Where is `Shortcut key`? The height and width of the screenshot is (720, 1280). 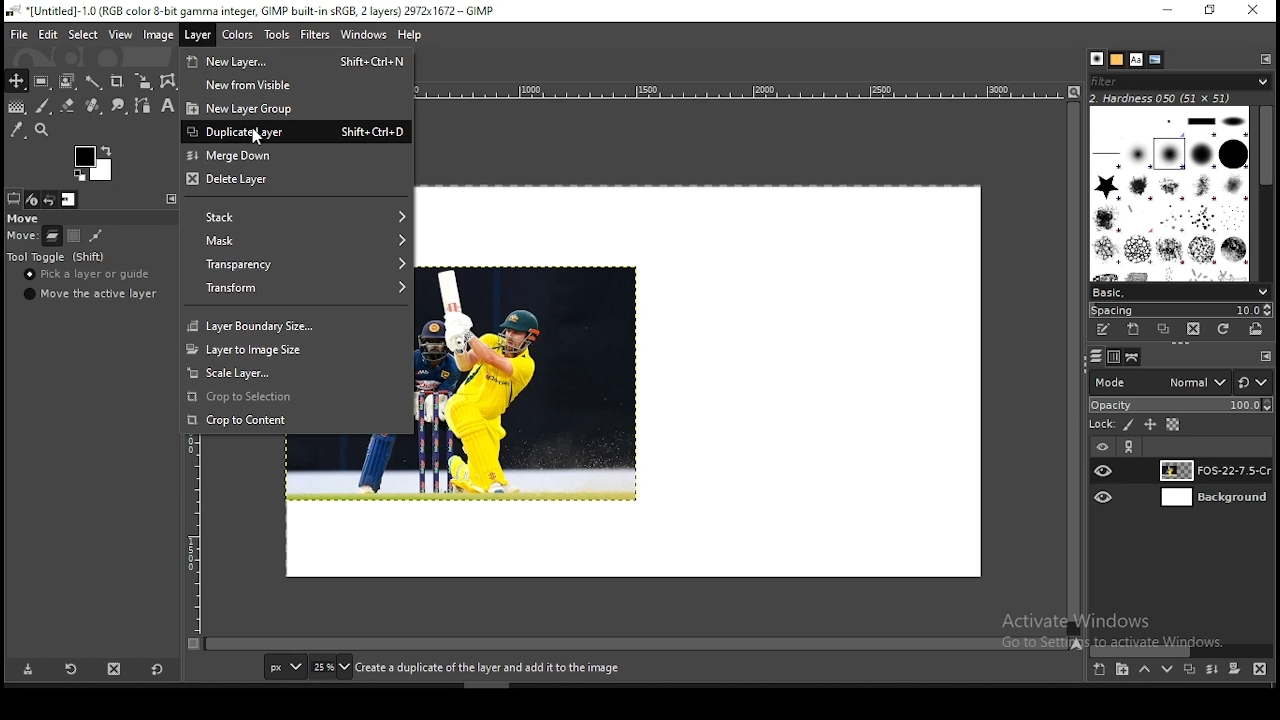
Shortcut key is located at coordinates (372, 60).